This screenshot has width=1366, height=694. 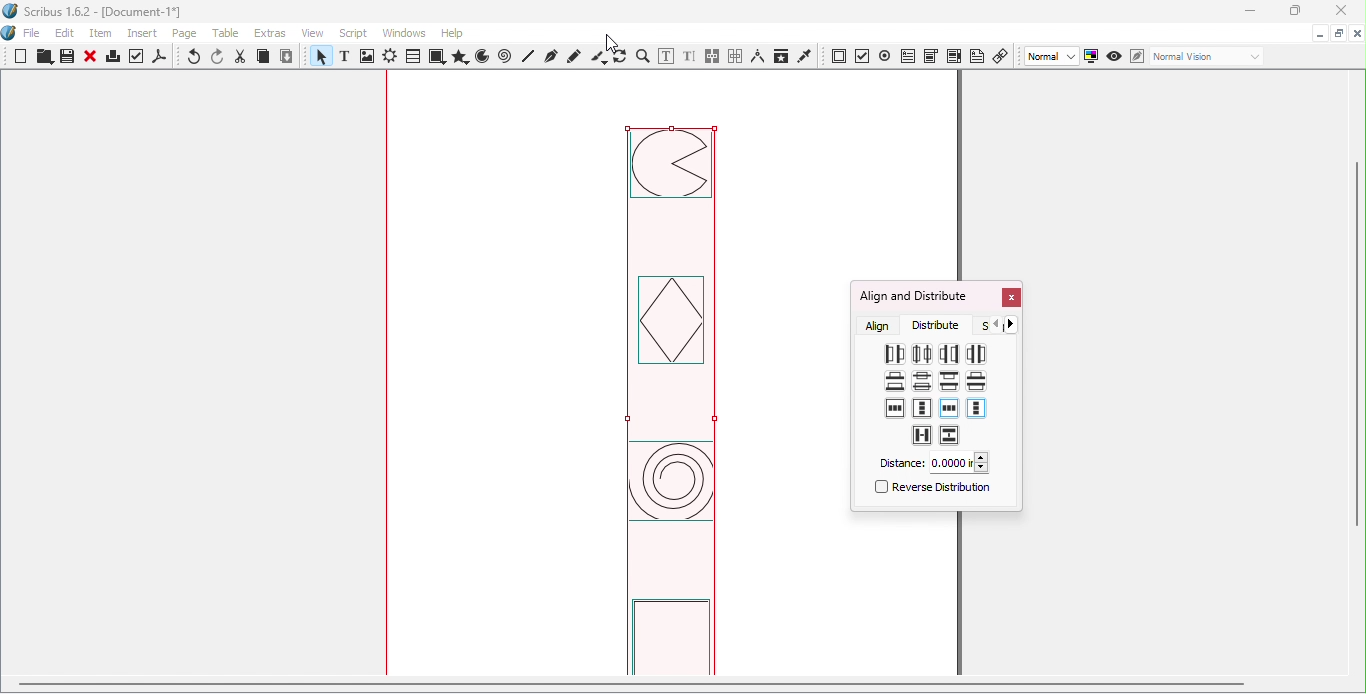 What do you see at coordinates (975, 380) in the screenshot?
I see `Make vertical gaps between items equal` at bounding box center [975, 380].